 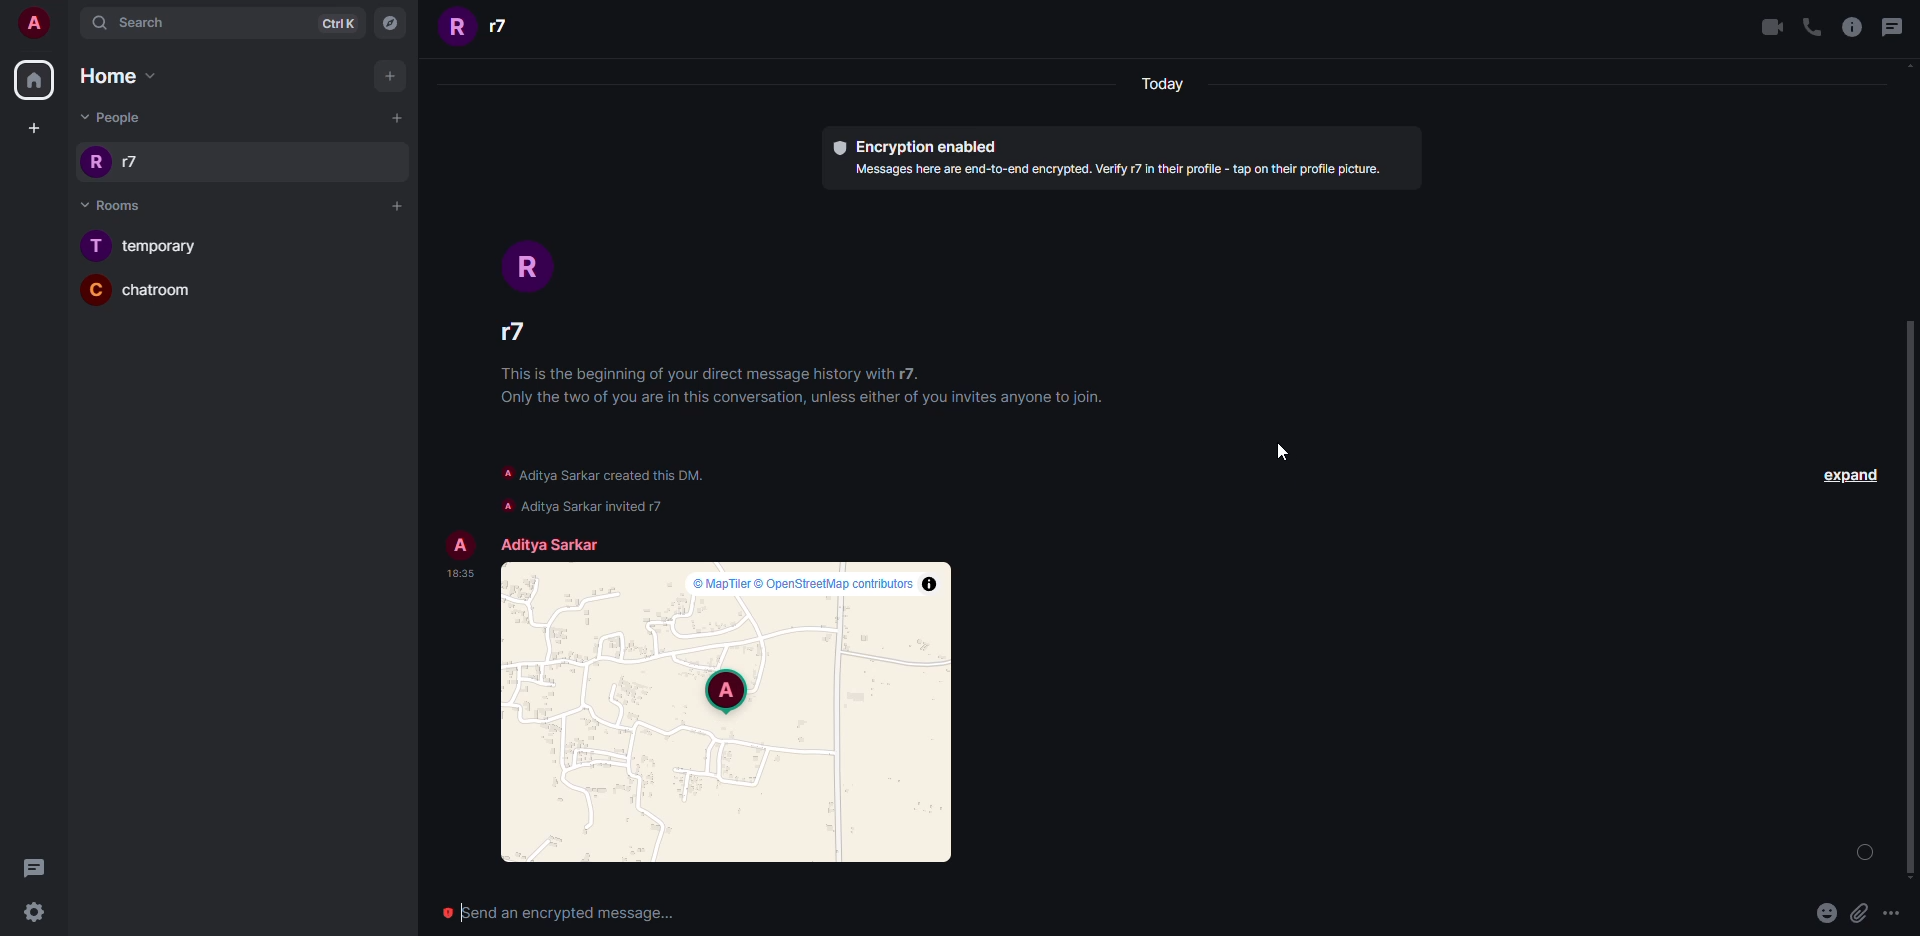 I want to click on call, so click(x=1811, y=29).